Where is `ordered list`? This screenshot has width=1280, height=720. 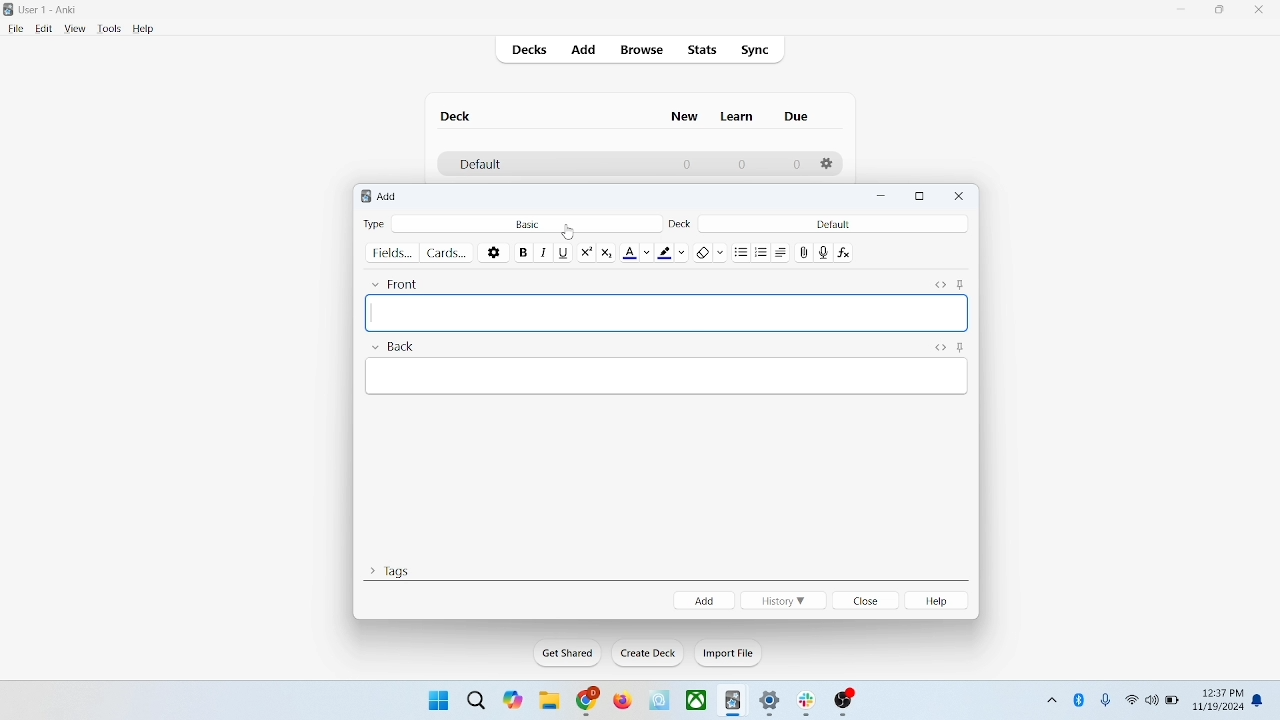
ordered list is located at coordinates (764, 255).